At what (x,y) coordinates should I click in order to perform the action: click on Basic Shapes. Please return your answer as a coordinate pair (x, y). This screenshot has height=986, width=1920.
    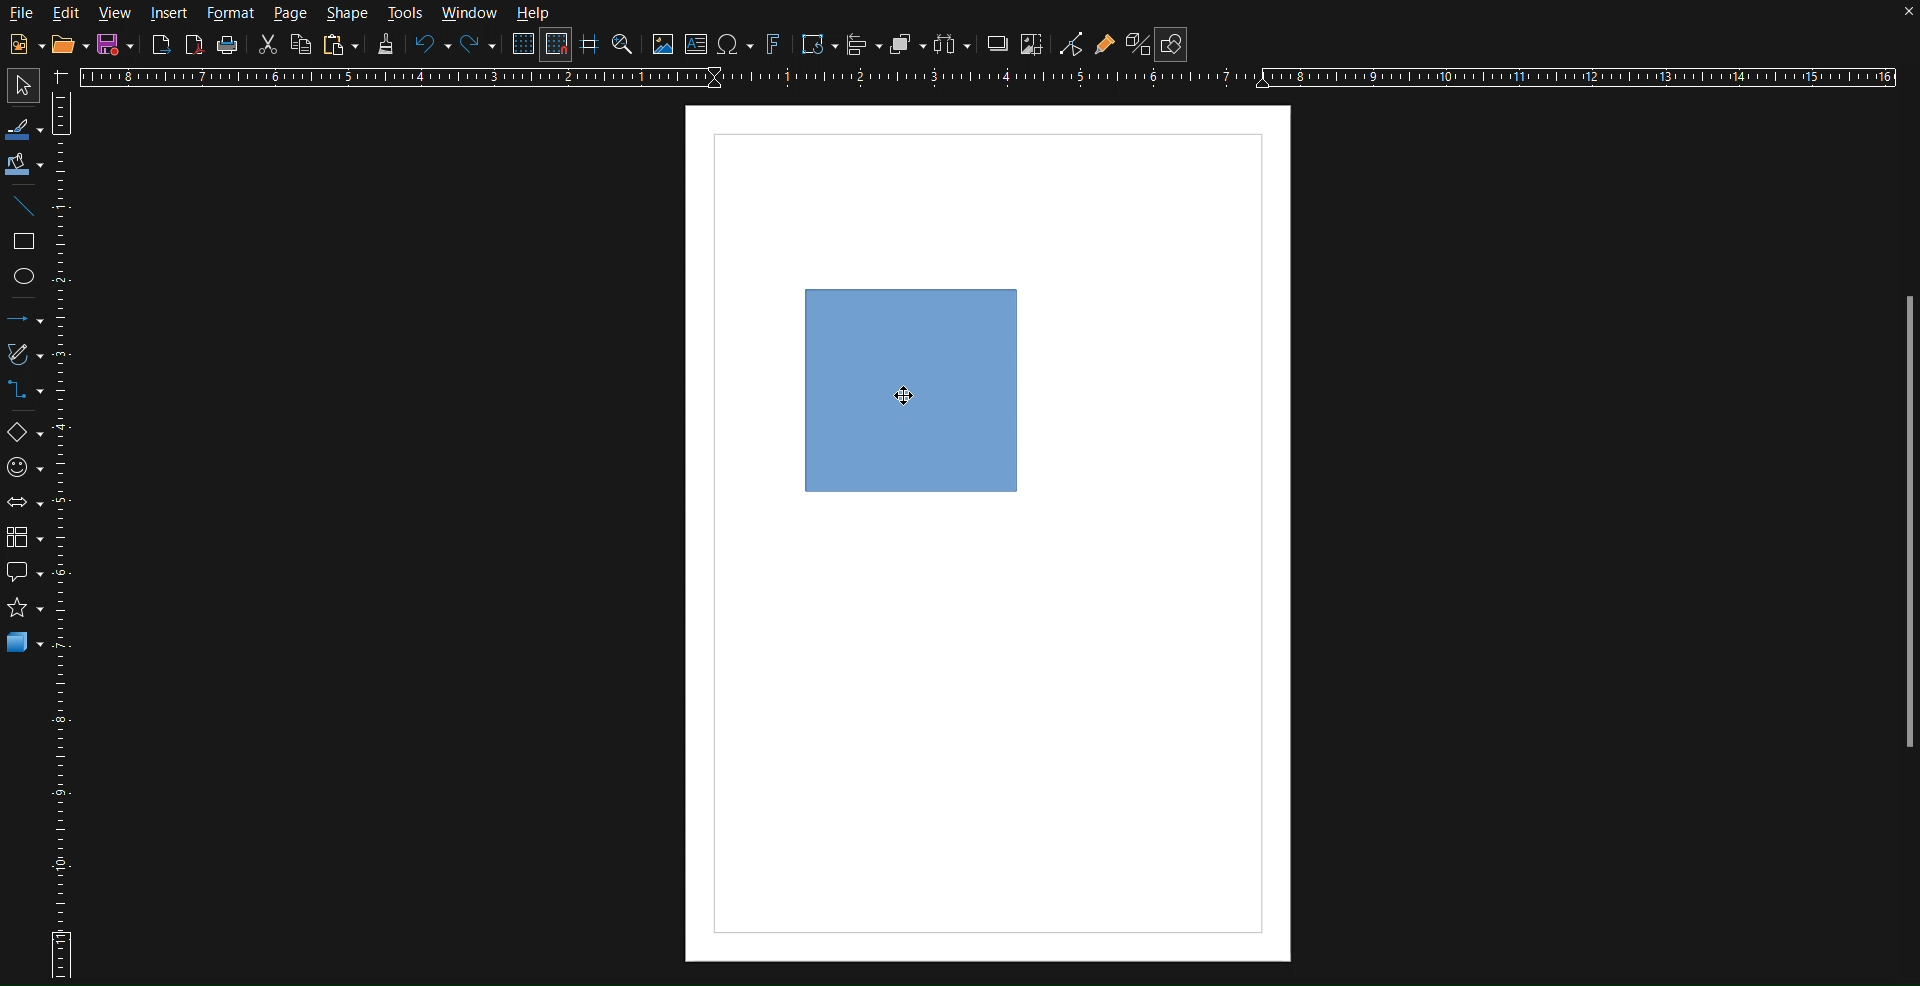
    Looking at the image, I should click on (23, 431).